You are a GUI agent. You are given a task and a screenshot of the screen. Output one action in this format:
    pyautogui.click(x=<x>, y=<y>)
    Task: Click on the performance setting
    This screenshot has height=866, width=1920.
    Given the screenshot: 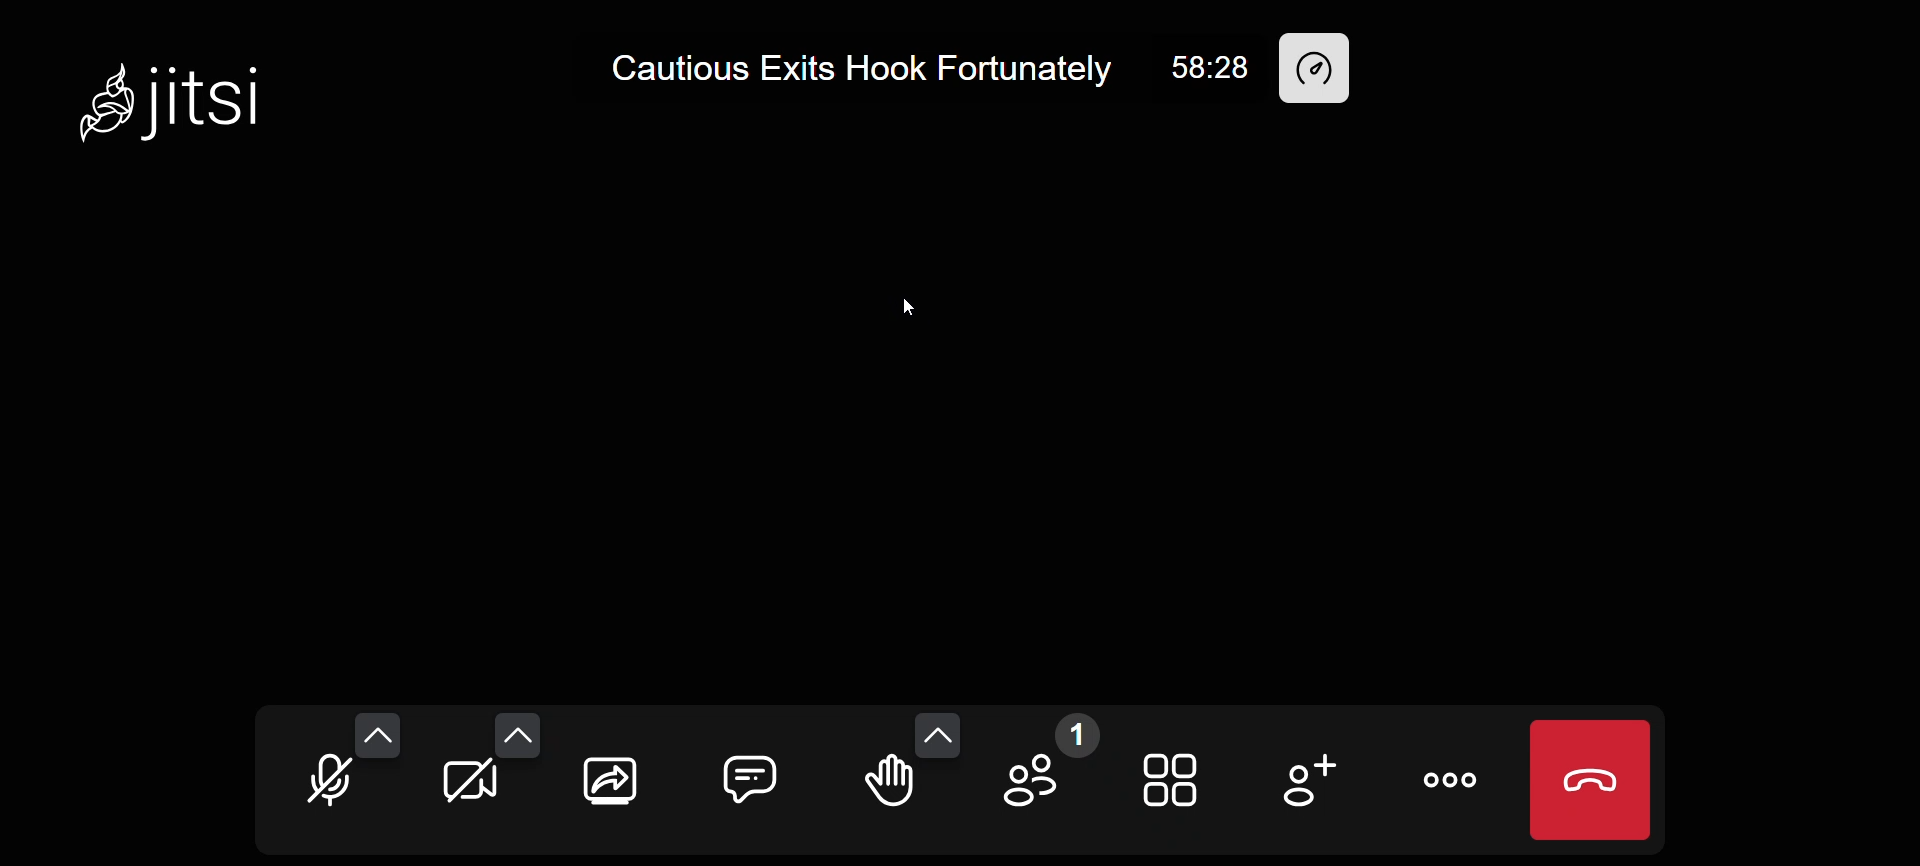 What is the action you would take?
    pyautogui.click(x=1316, y=69)
    